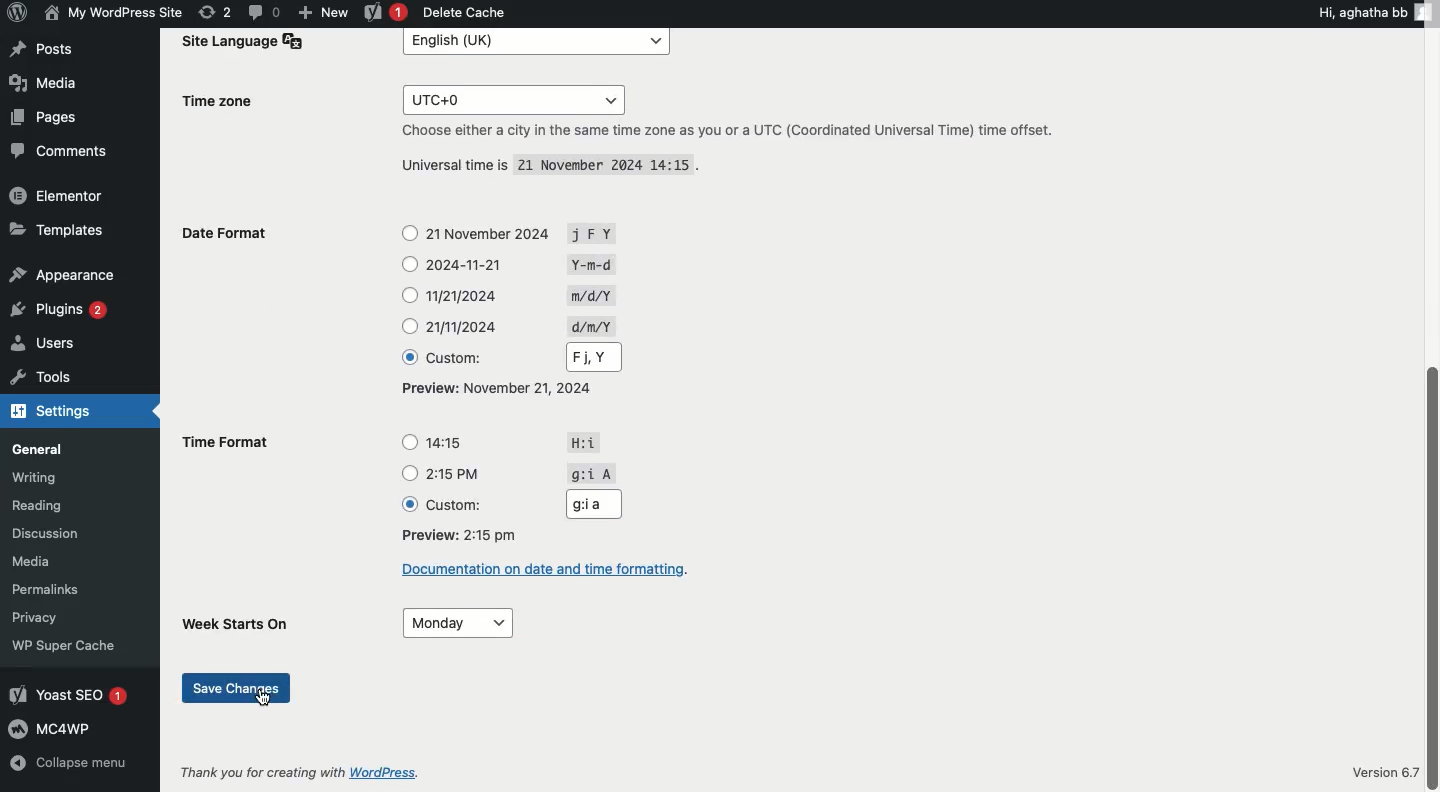 This screenshot has width=1440, height=792. I want to click on Media, so click(38, 560).